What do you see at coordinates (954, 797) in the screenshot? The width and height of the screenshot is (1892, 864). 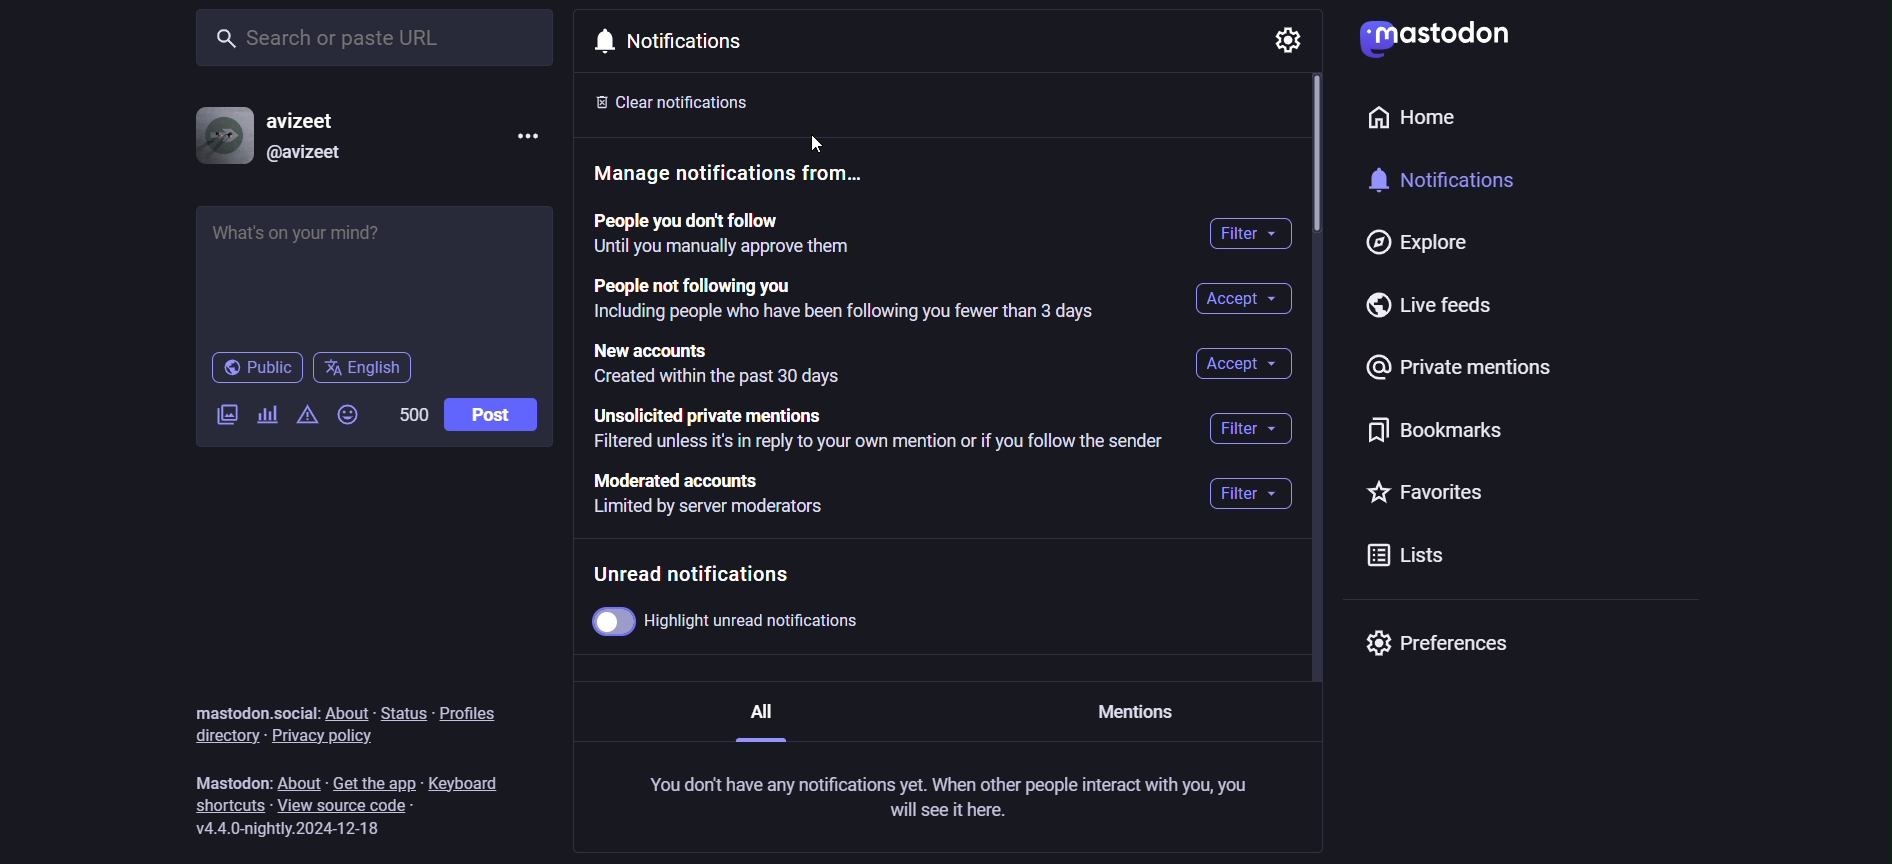 I see `notification text` at bounding box center [954, 797].